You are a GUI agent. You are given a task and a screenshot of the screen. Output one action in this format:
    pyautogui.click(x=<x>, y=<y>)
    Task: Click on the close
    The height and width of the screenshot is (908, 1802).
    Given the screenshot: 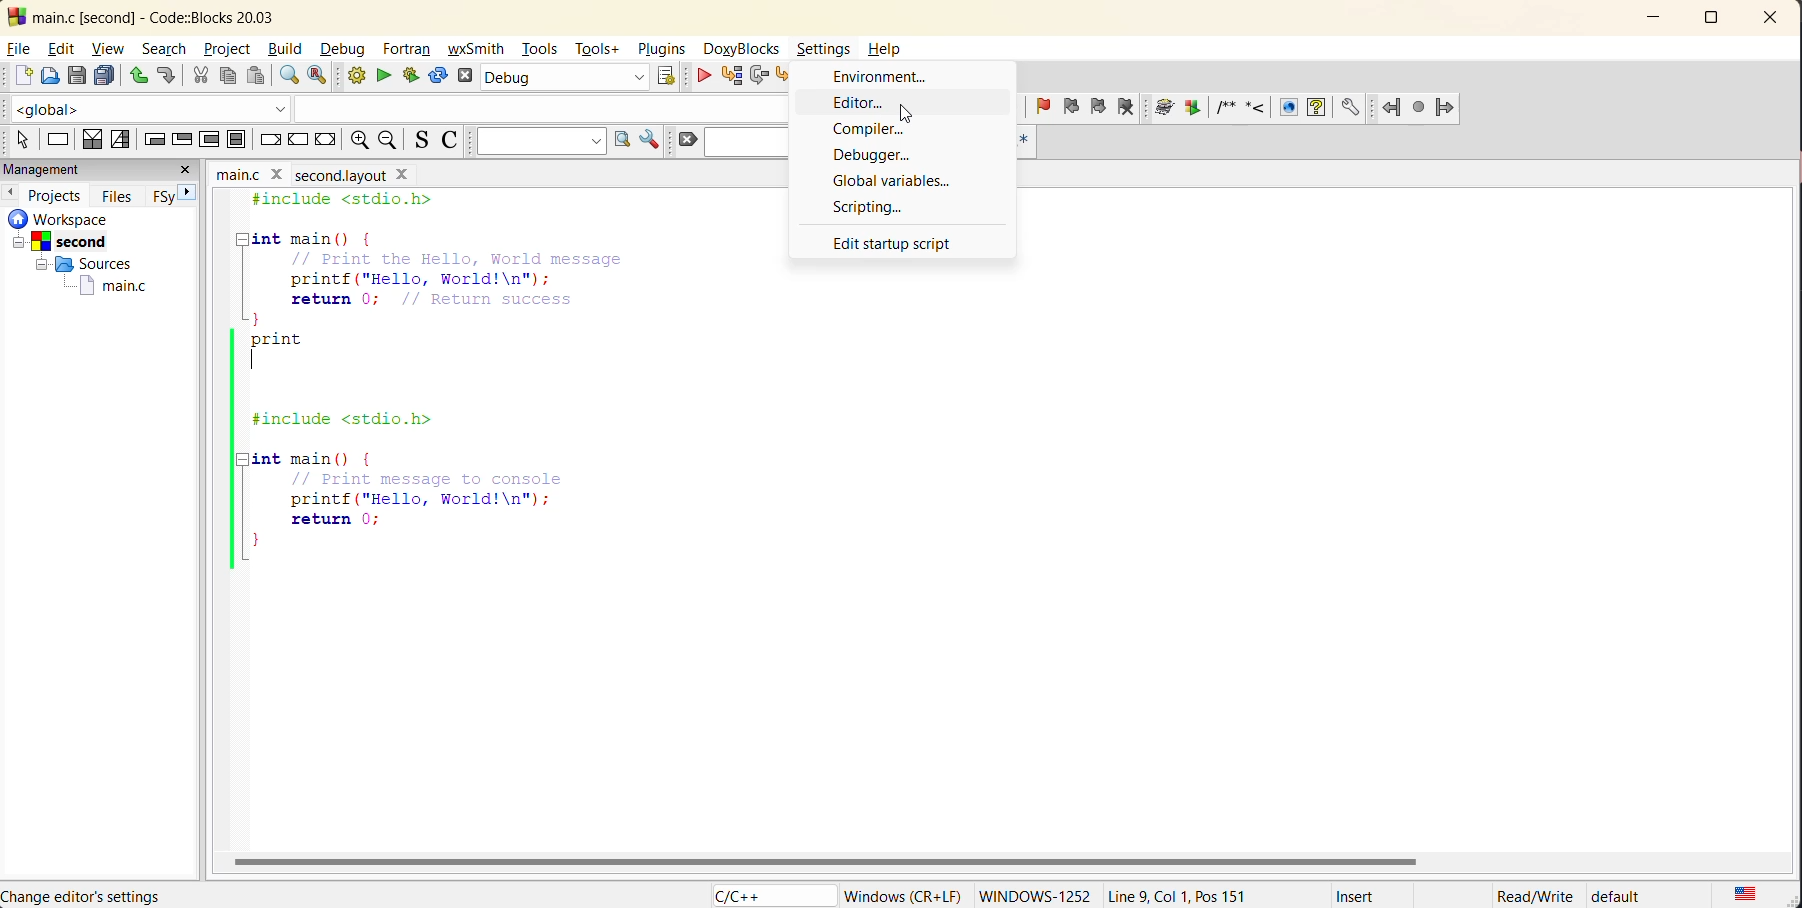 What is the action you would take?
    pyautogui.click(x=1776, y=17)
    